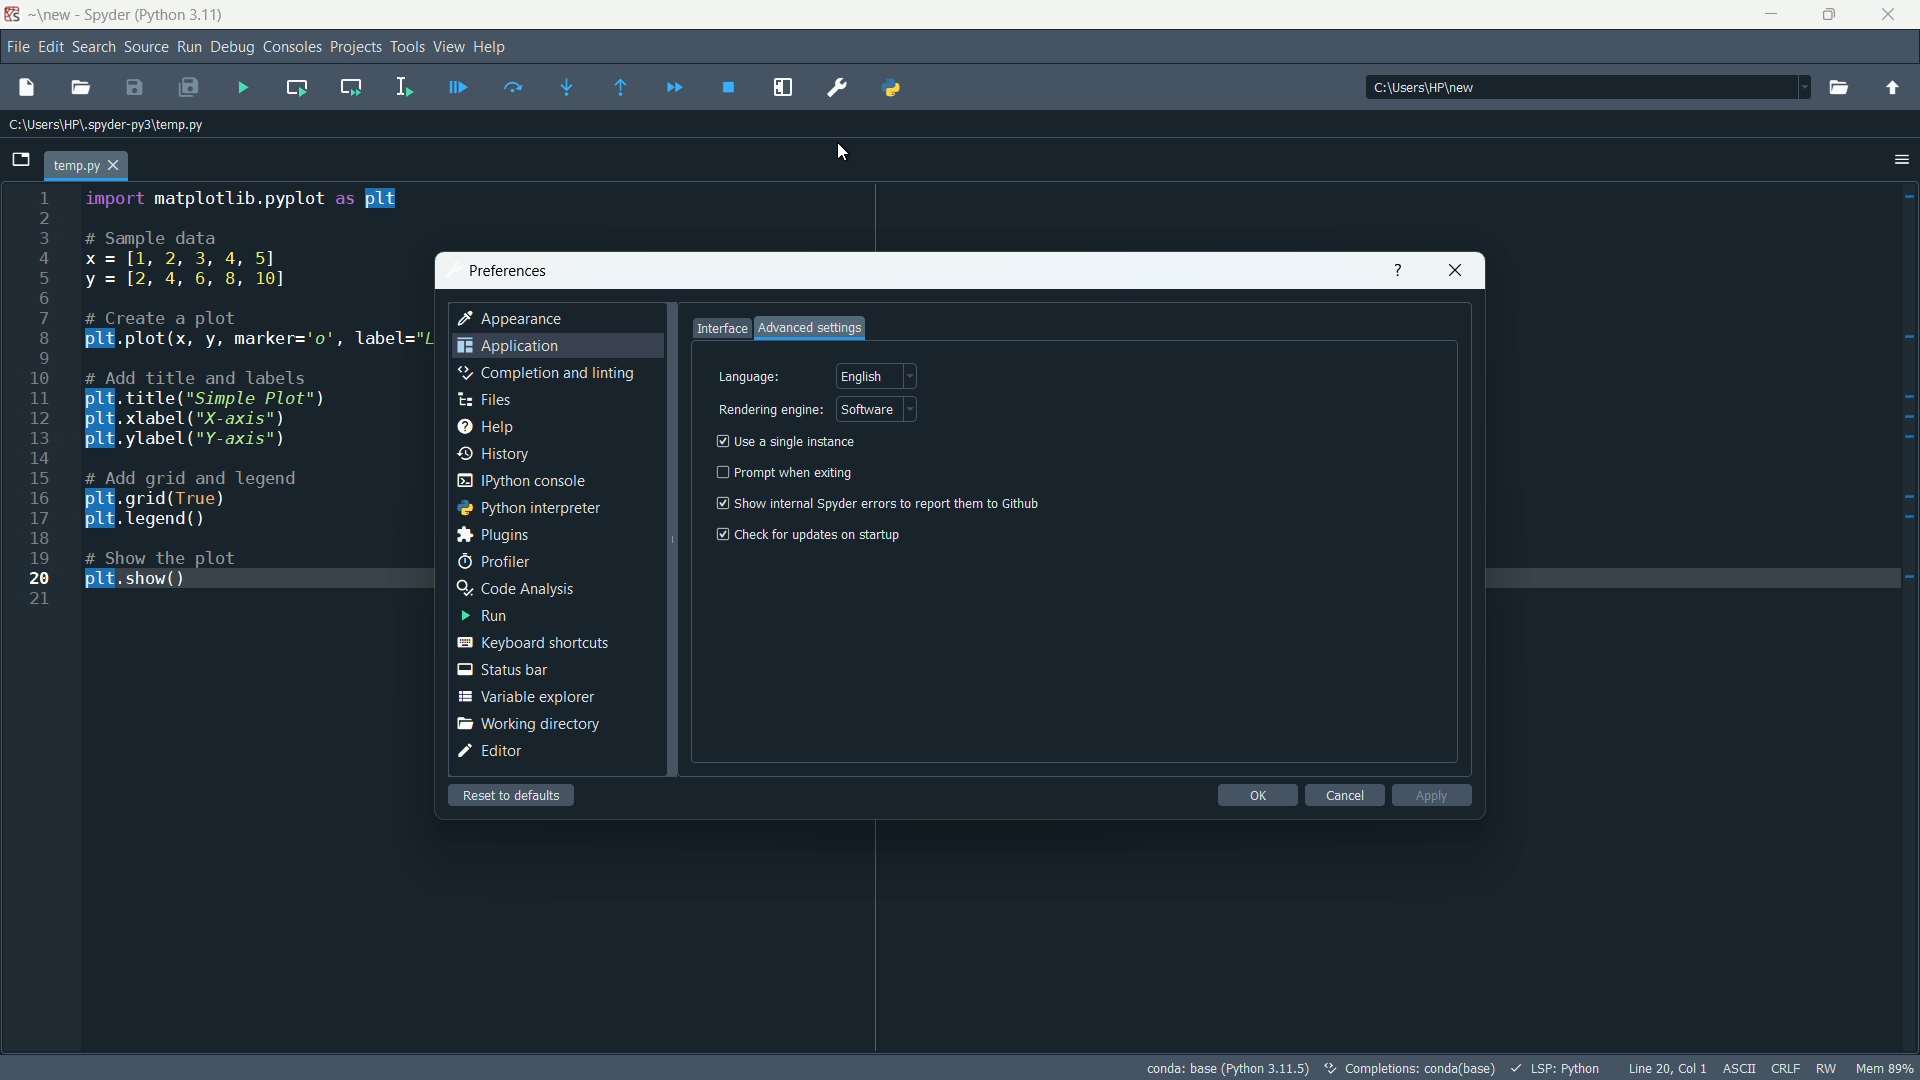 This screenshot has height=1080, width=1920. I want to click on help, so click(494, 48).